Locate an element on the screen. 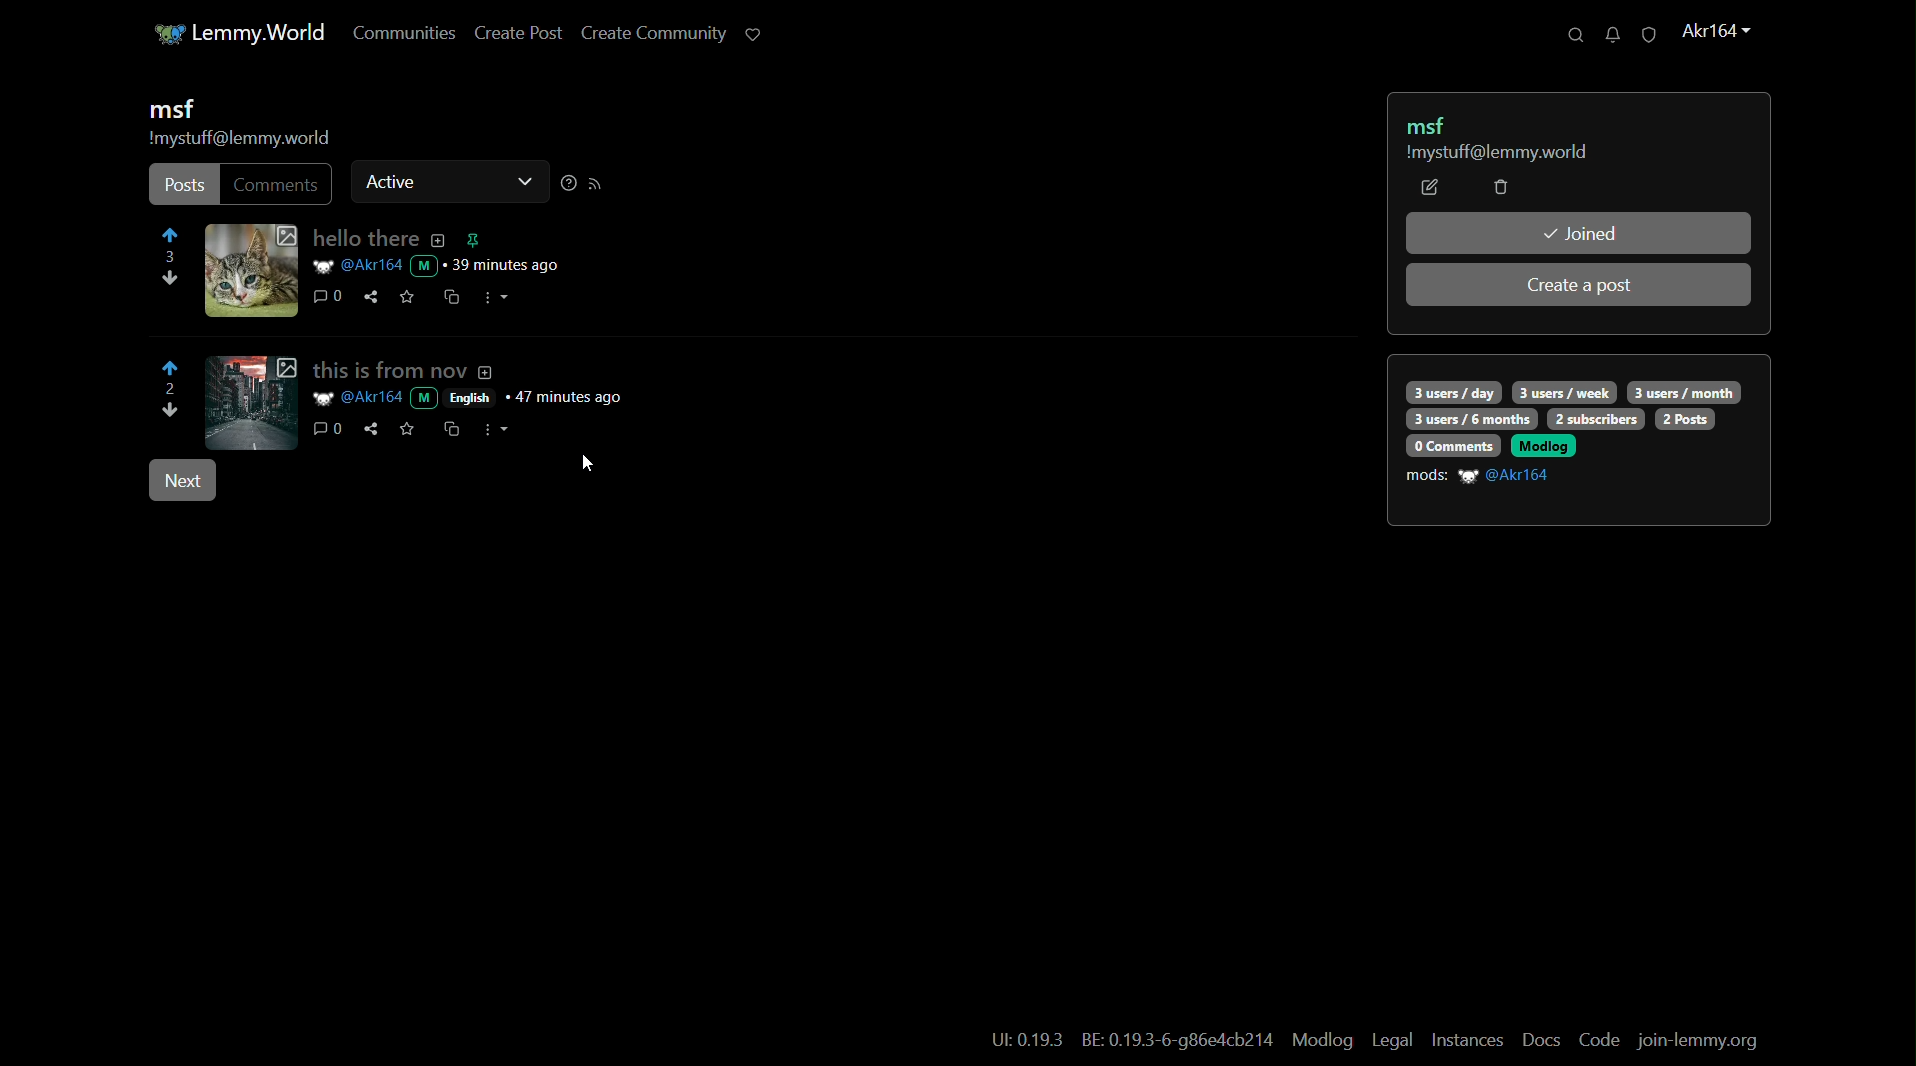 The width and height of the screenshot is (1916, 1066). unread reports is located at coordinates (1647, 35).